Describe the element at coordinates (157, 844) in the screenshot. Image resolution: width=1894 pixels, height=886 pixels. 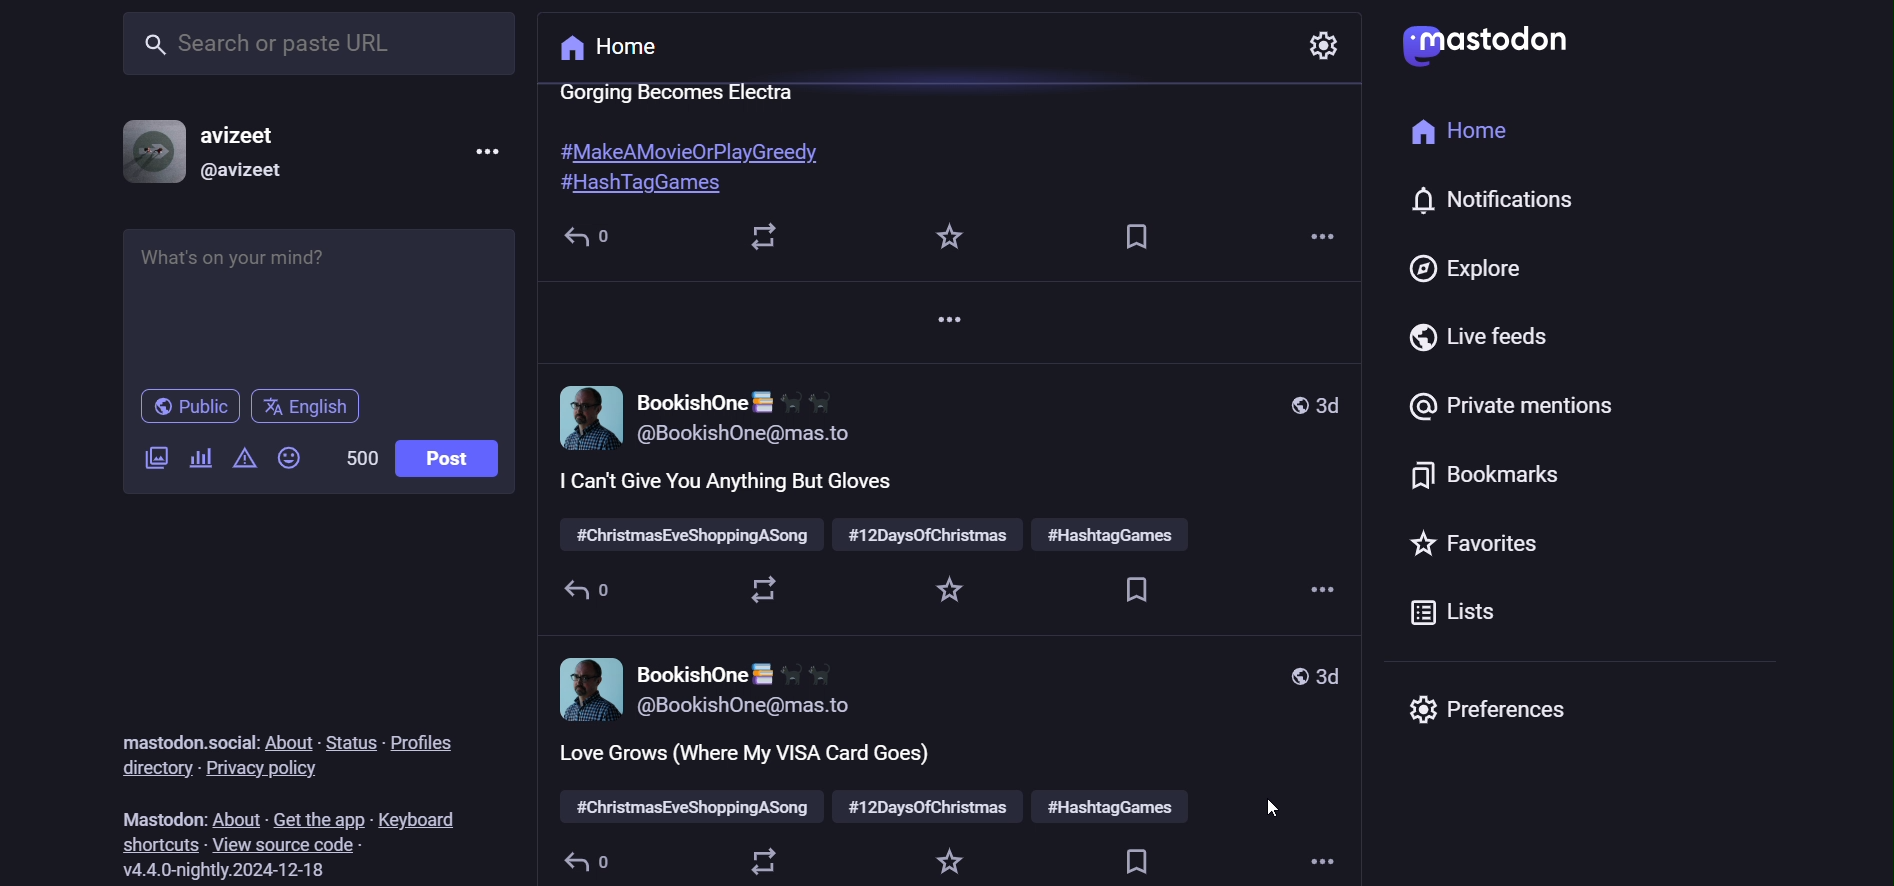
I see `shortcut` at that location.